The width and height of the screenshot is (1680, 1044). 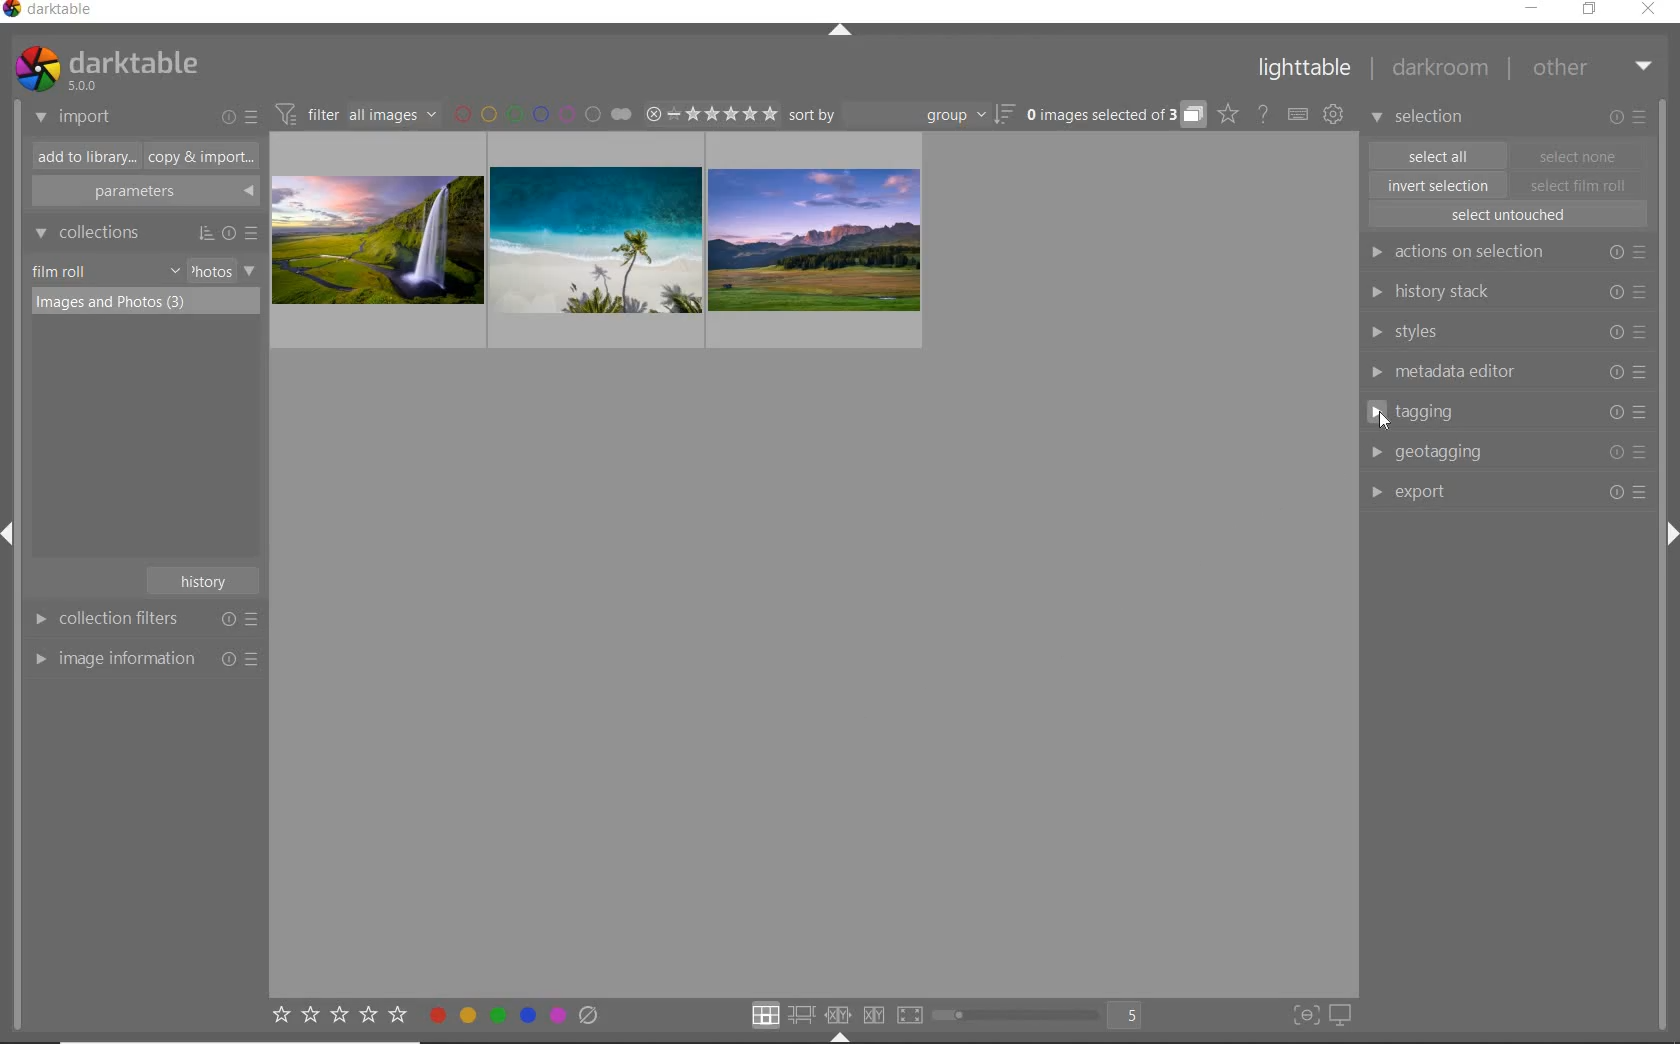 I want to click on metadata editor, so click(x=1504, y=372).